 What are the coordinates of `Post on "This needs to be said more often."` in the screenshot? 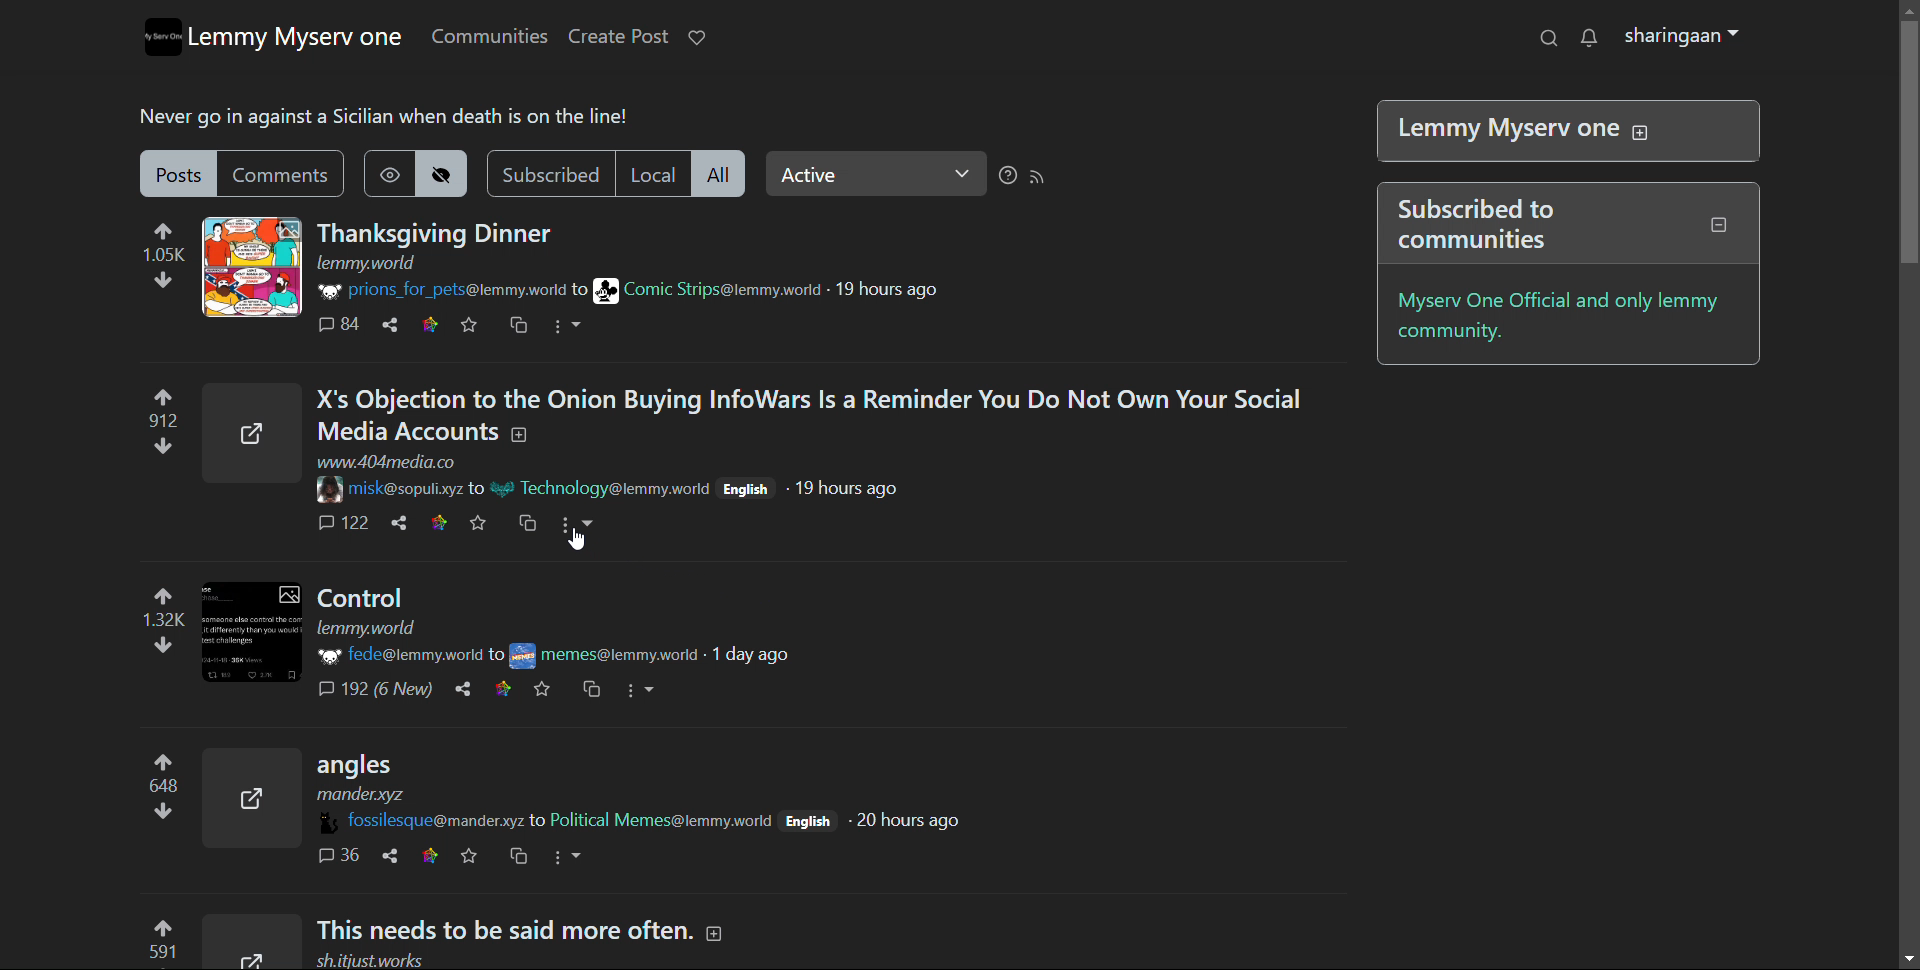 It's located at (536, 930).